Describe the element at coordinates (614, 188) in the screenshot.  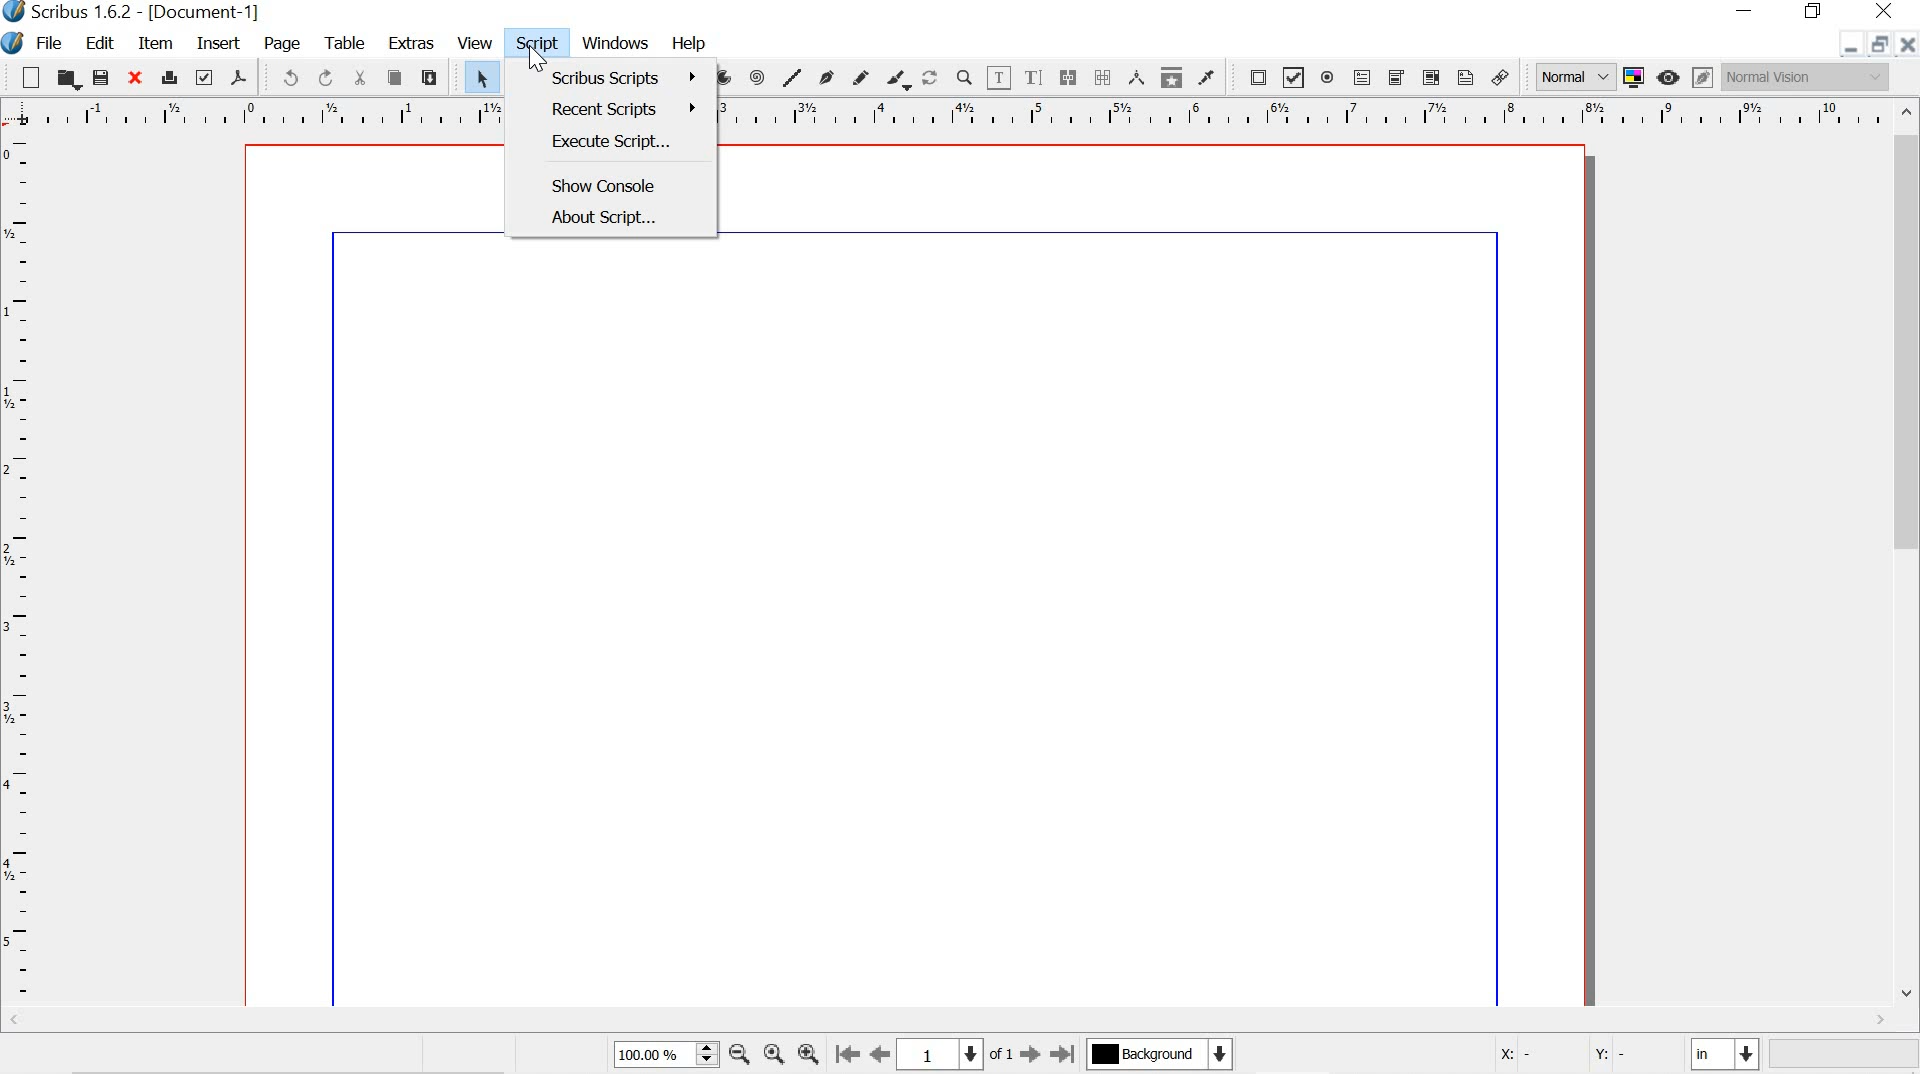
I see `show console` at that location.